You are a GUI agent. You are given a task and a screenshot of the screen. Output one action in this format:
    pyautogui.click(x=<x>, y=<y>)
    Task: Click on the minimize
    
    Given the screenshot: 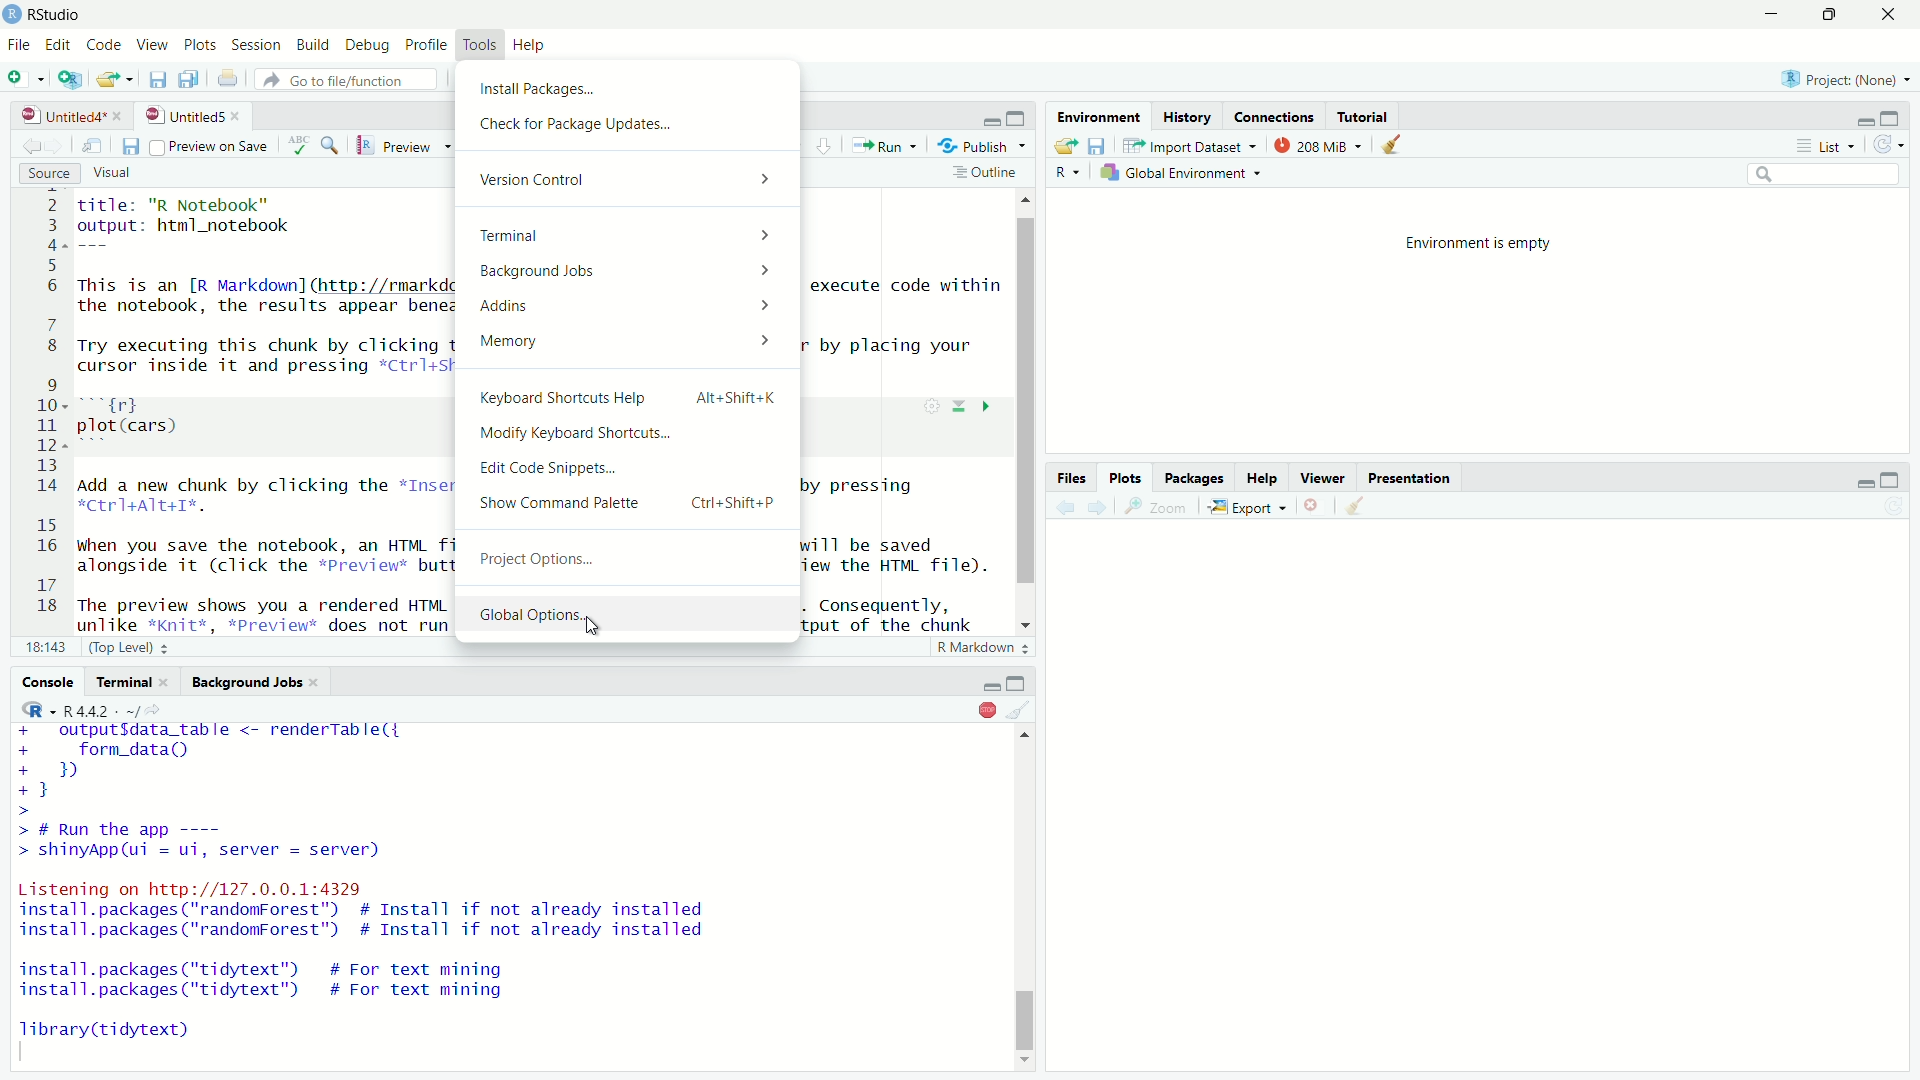 What is the action you would take?
    pyautogui.click(x=991, y=120)
    